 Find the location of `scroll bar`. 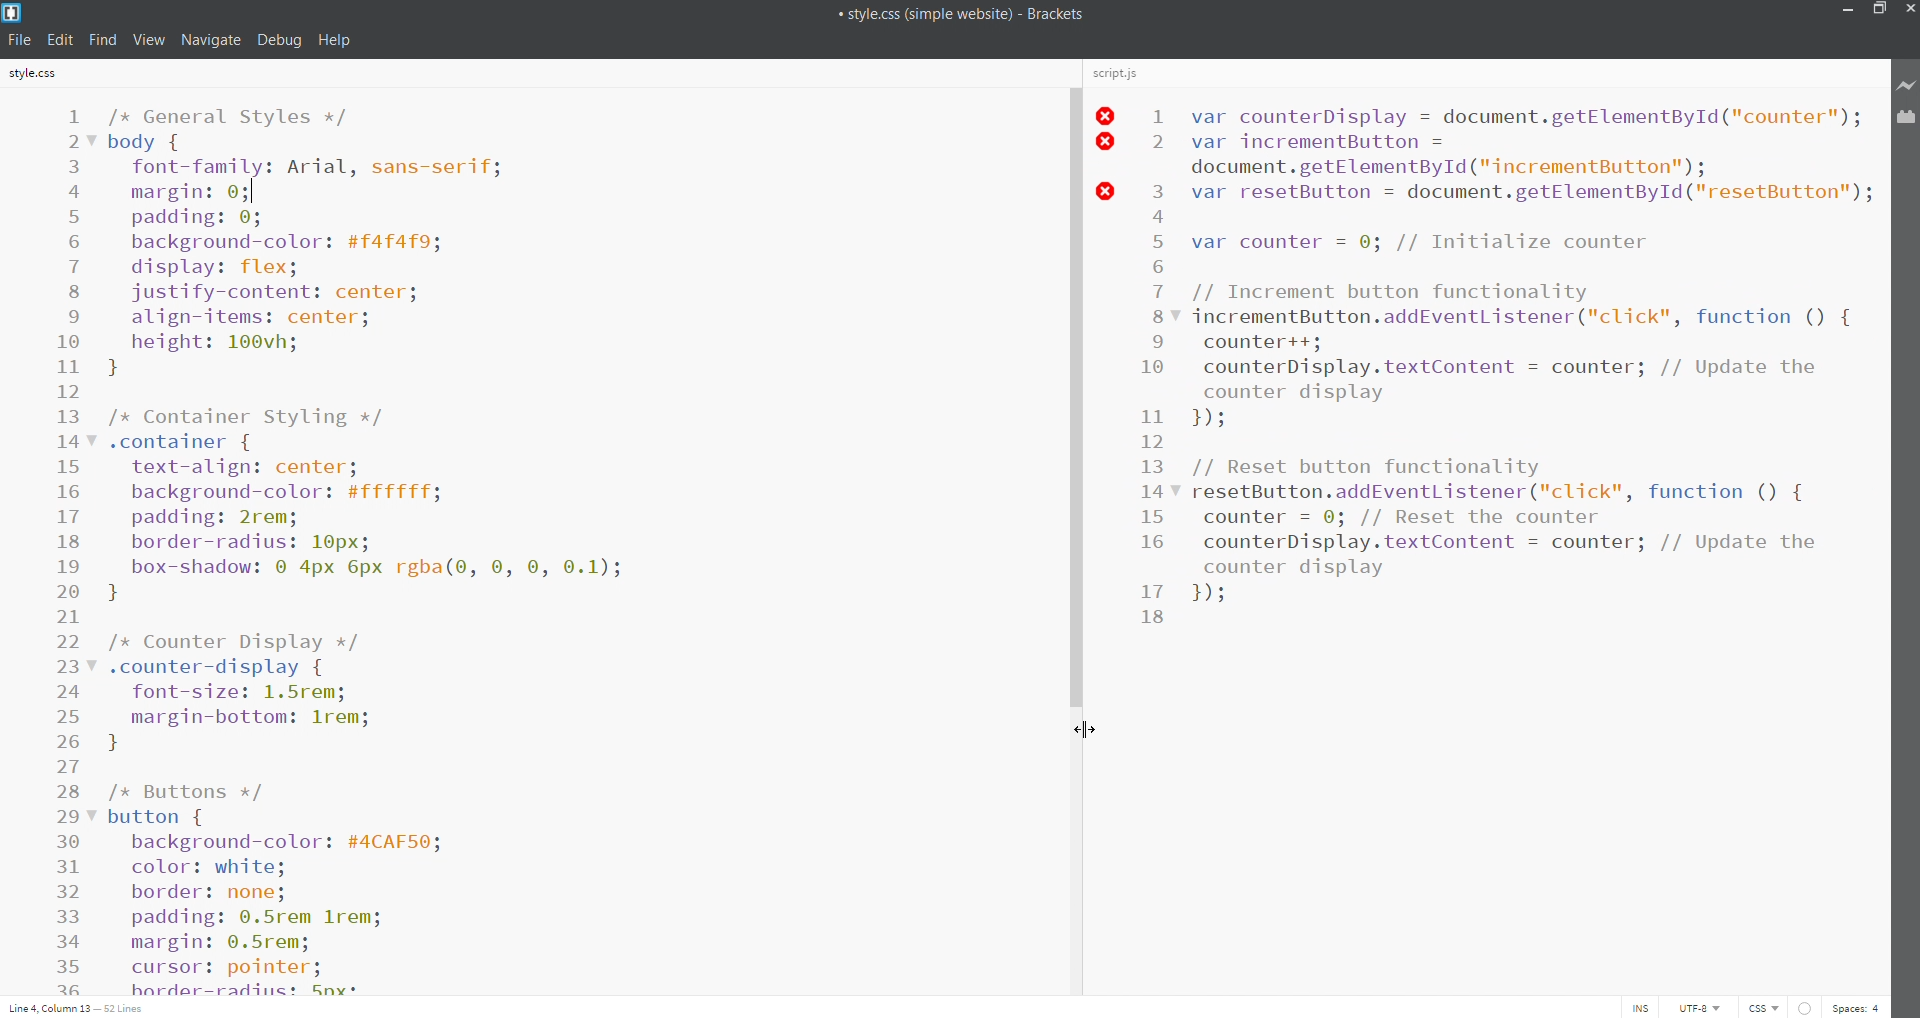

scroll bar is located at coordinates (1077, 540).